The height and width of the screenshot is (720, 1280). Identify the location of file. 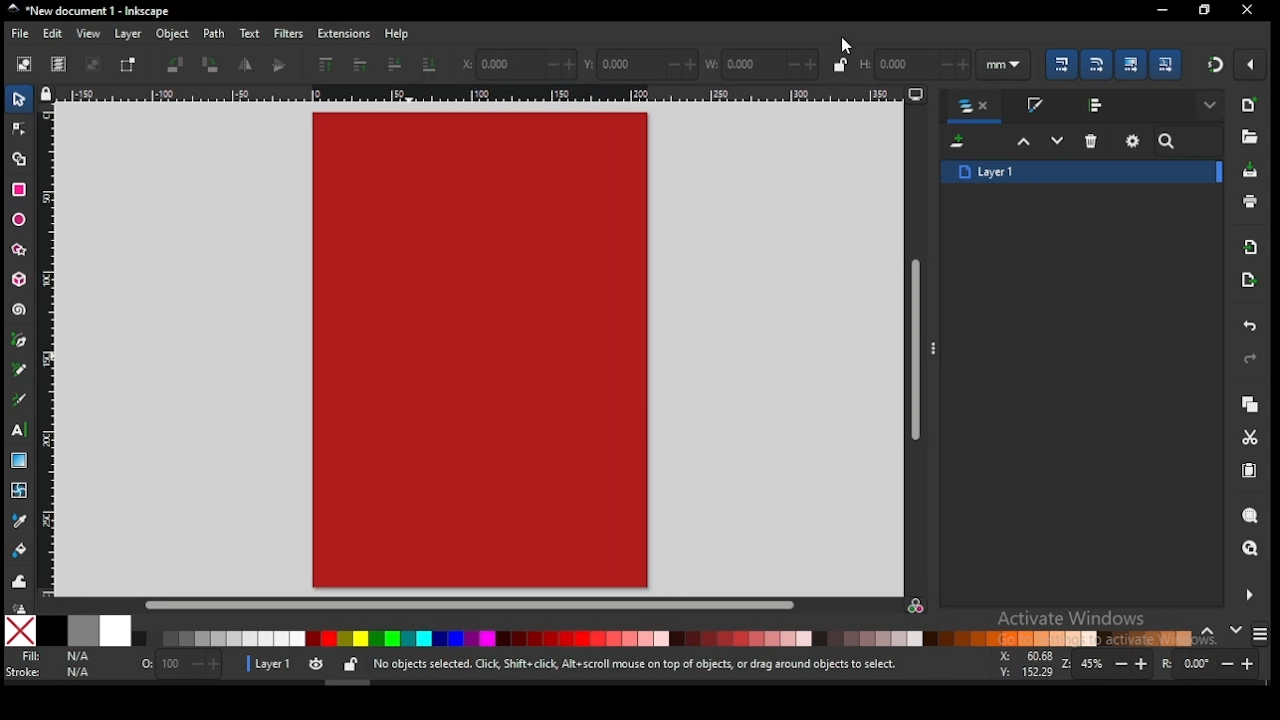
(20, 36).